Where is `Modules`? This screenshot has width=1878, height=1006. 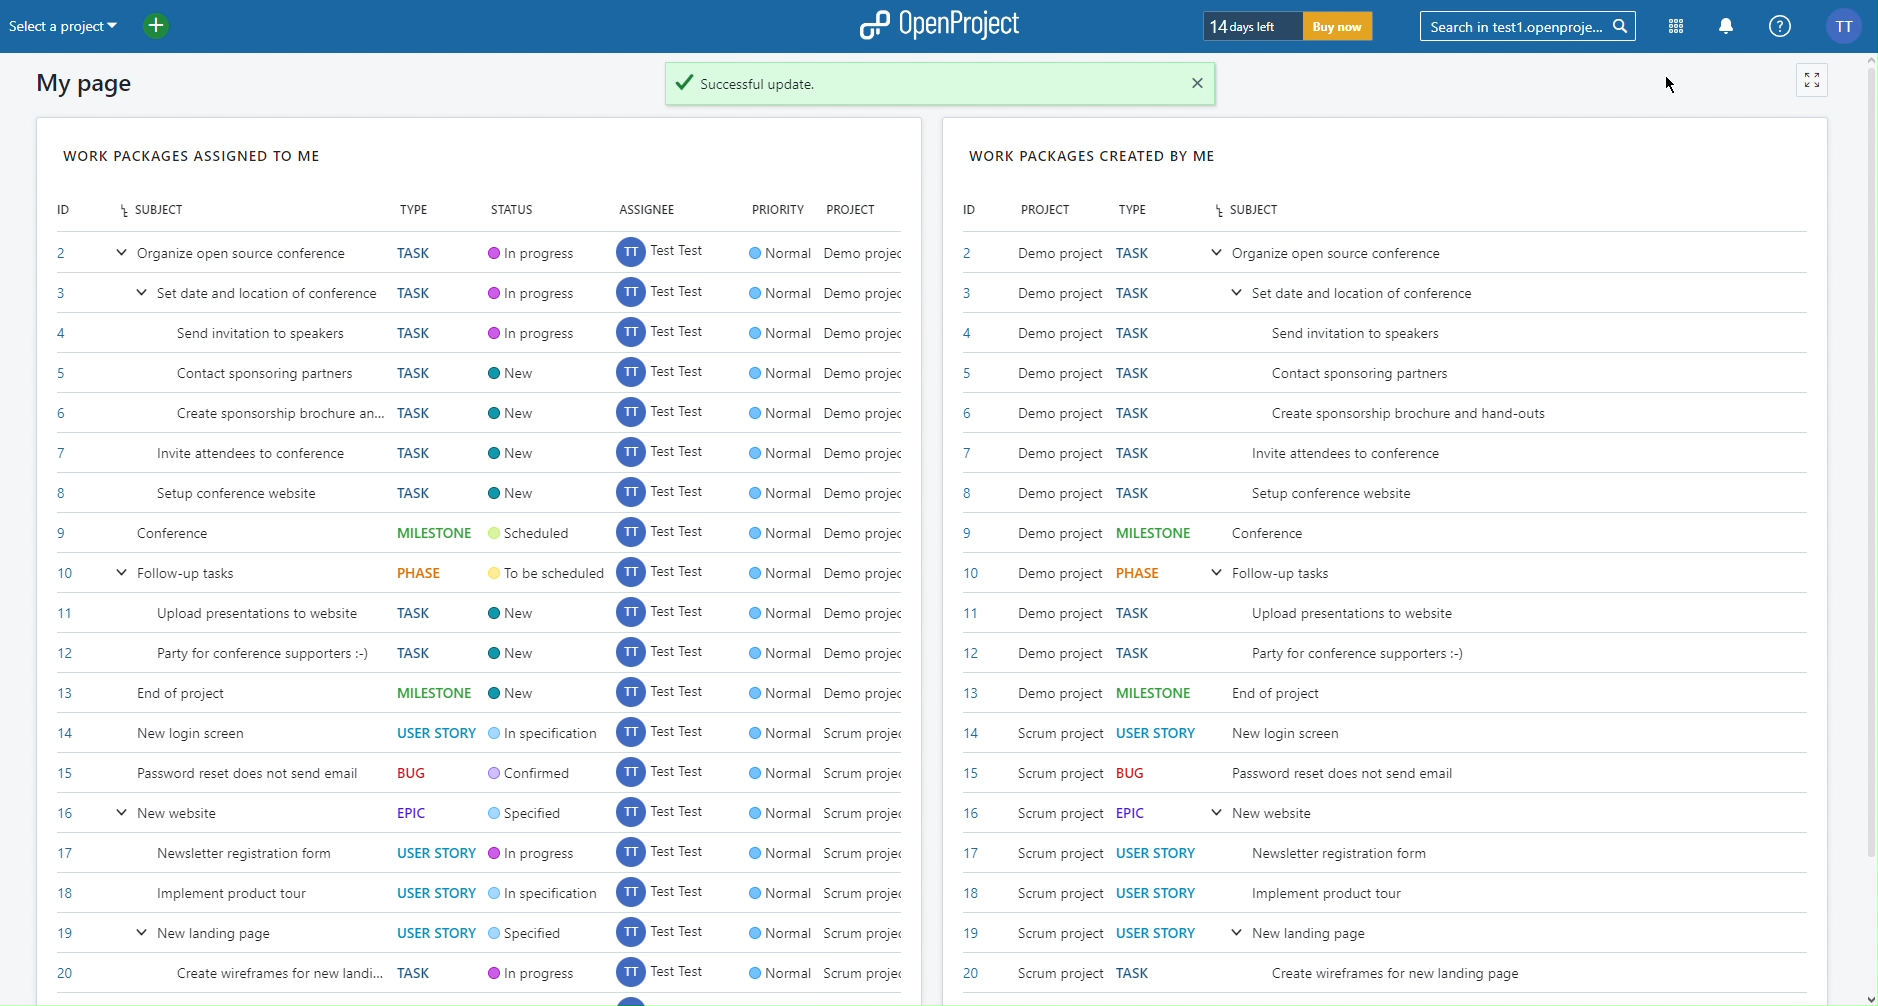 Modules is located at coordinates (1677, 26).